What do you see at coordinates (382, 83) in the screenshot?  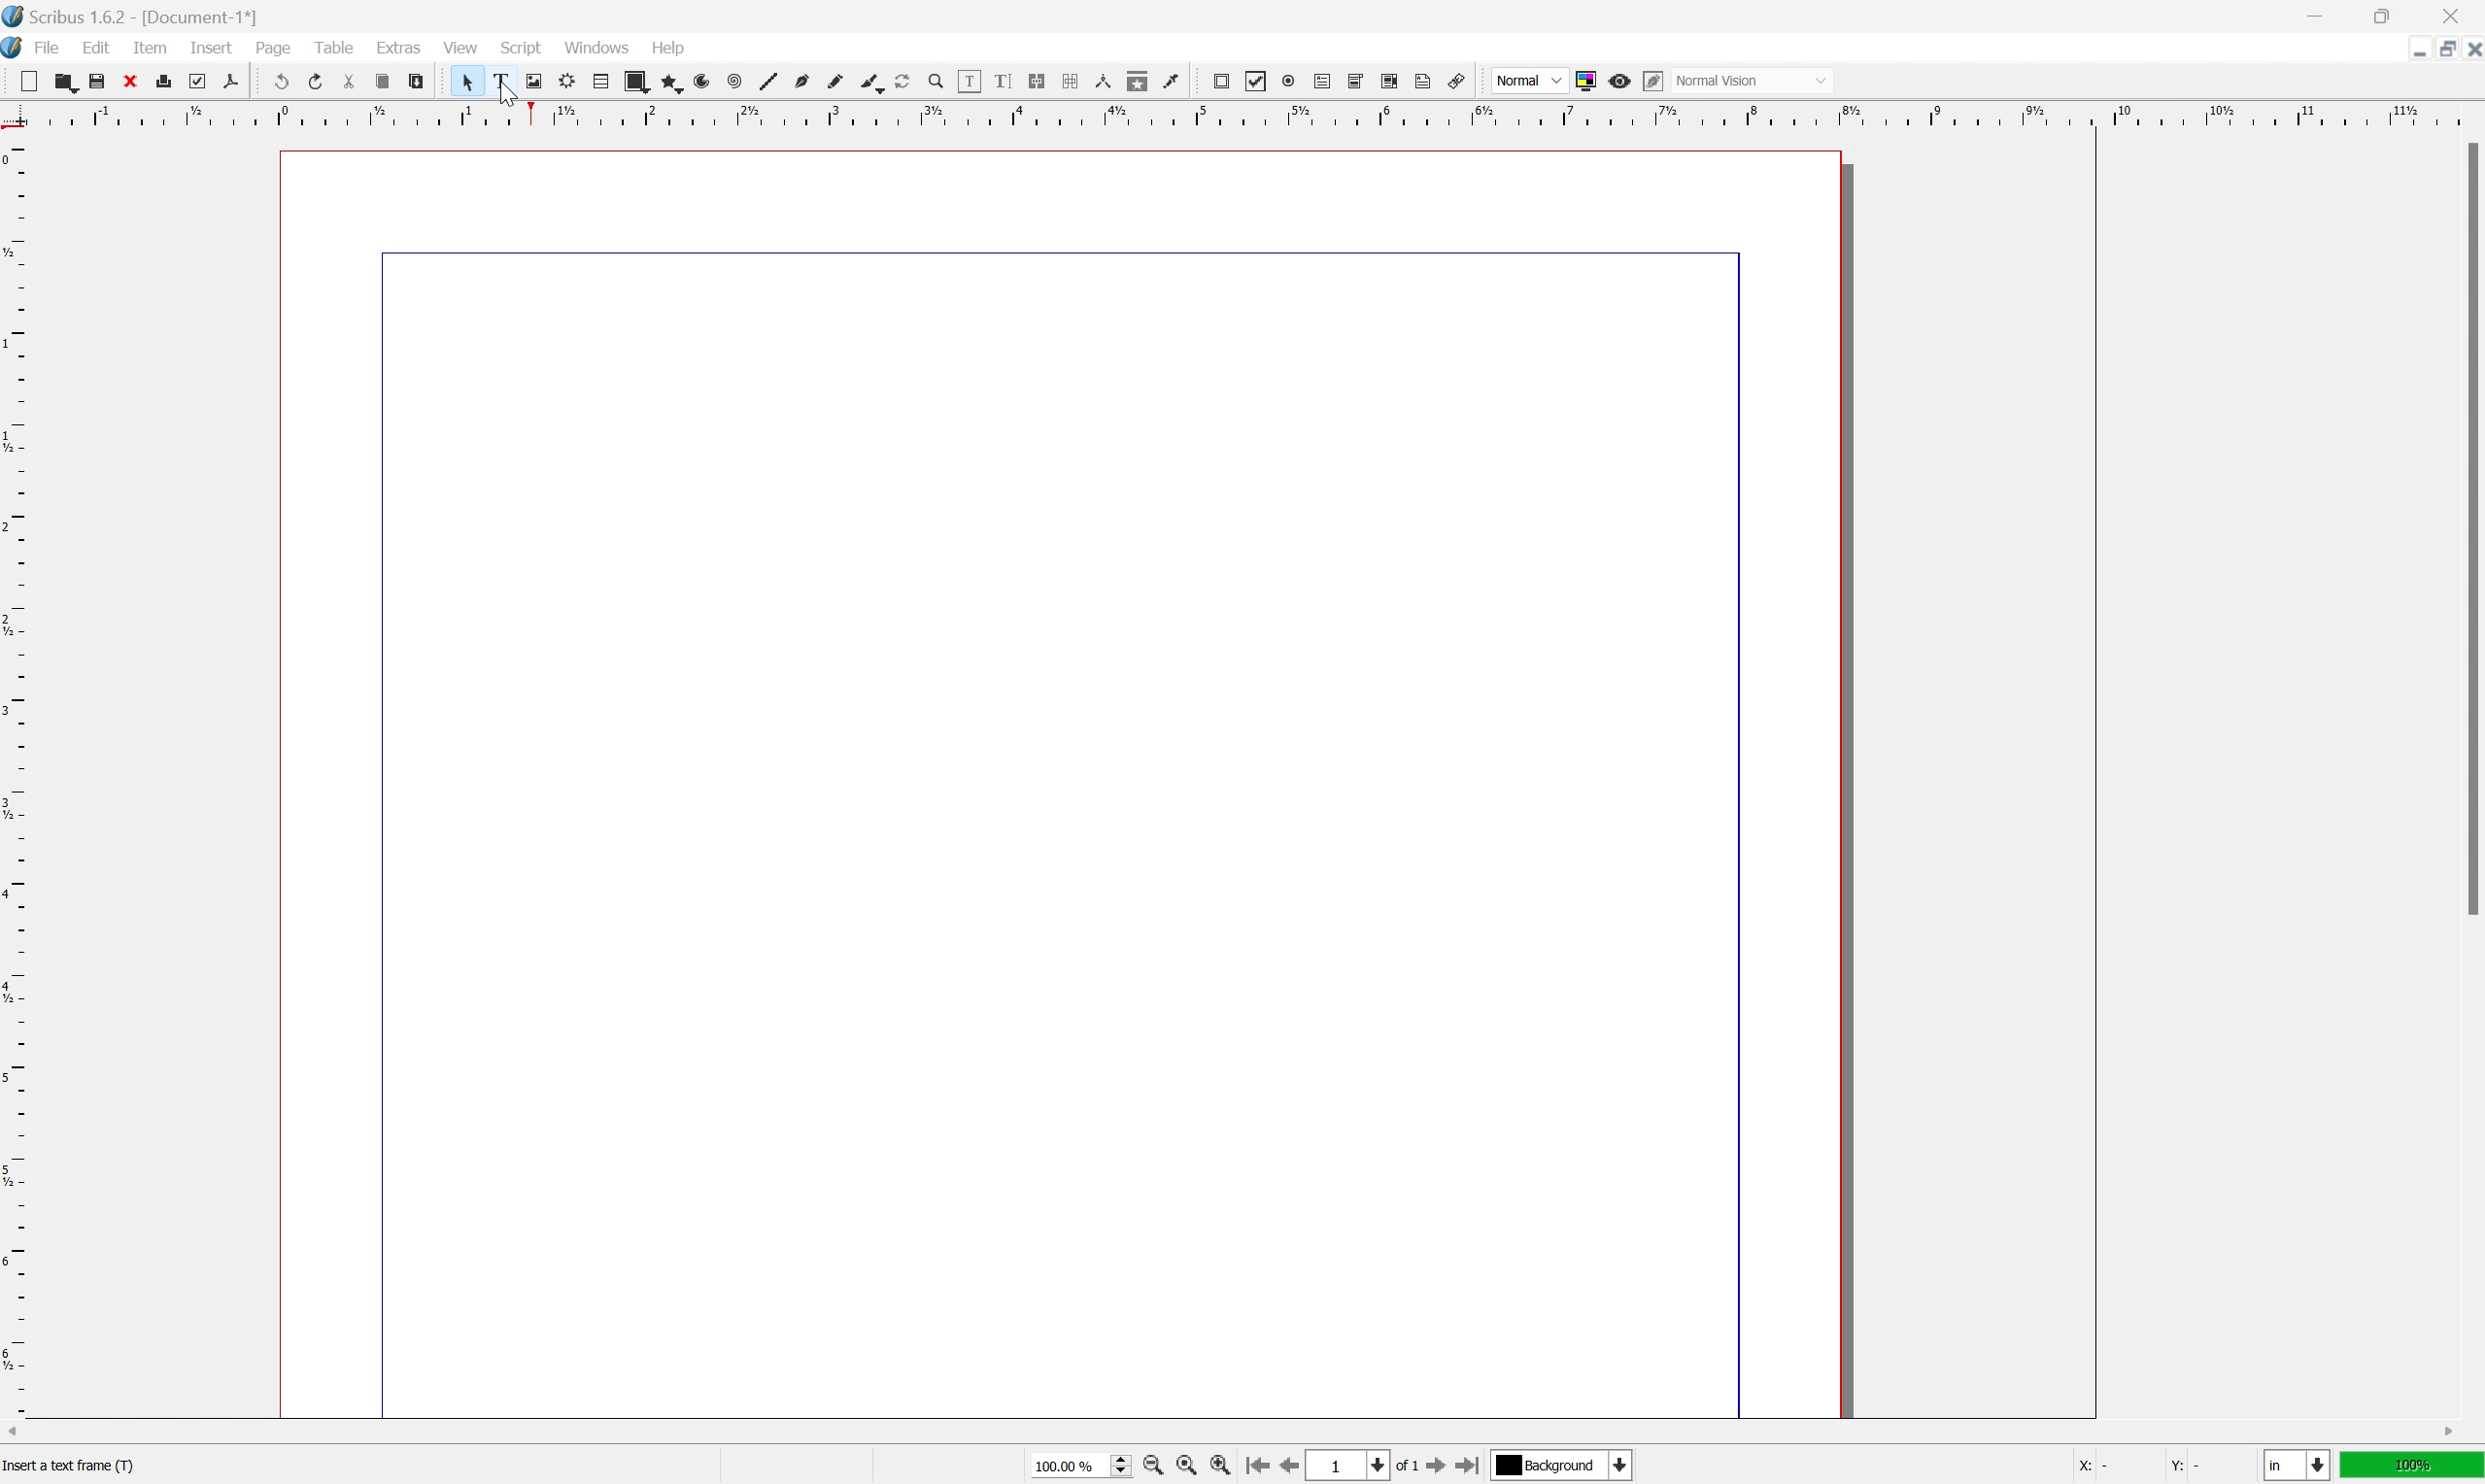 I see `copy` at bounding box center [382, 83].